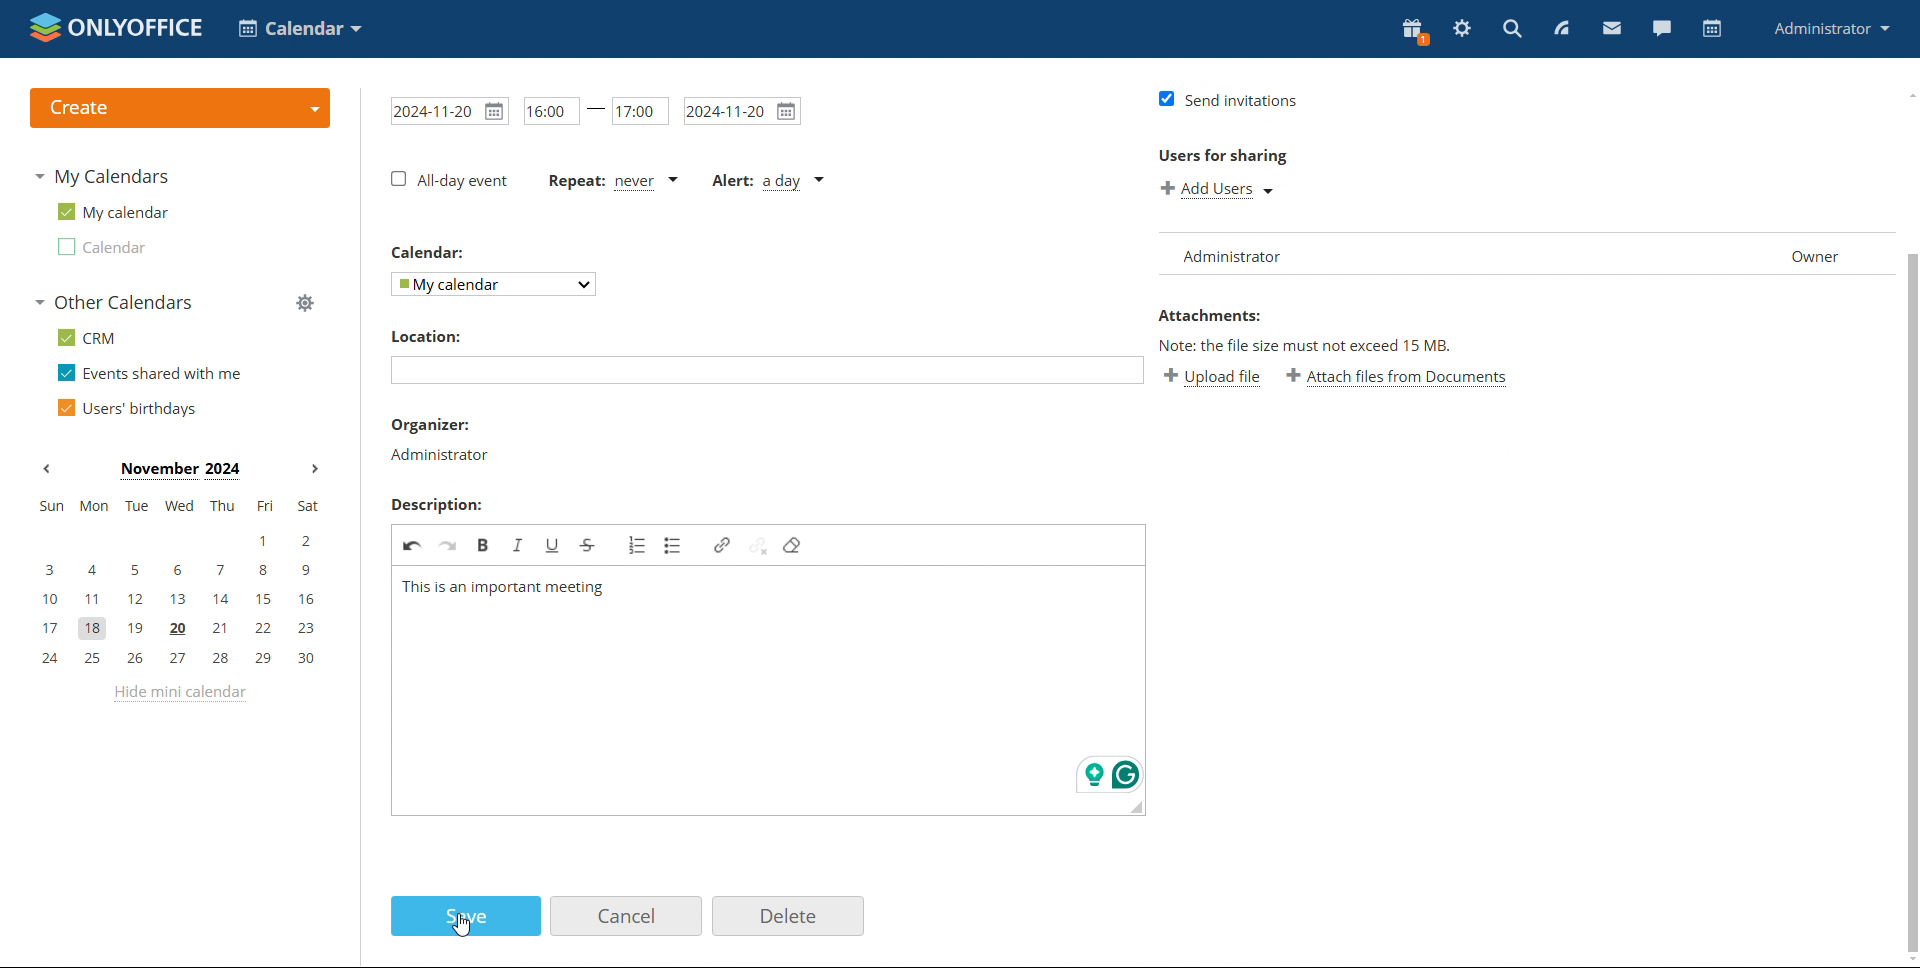 The image size is (1920, 968). What do you see at coordinates (794, 545) in the screenshot?
I see `remove format` at bounding box center [794, 545].